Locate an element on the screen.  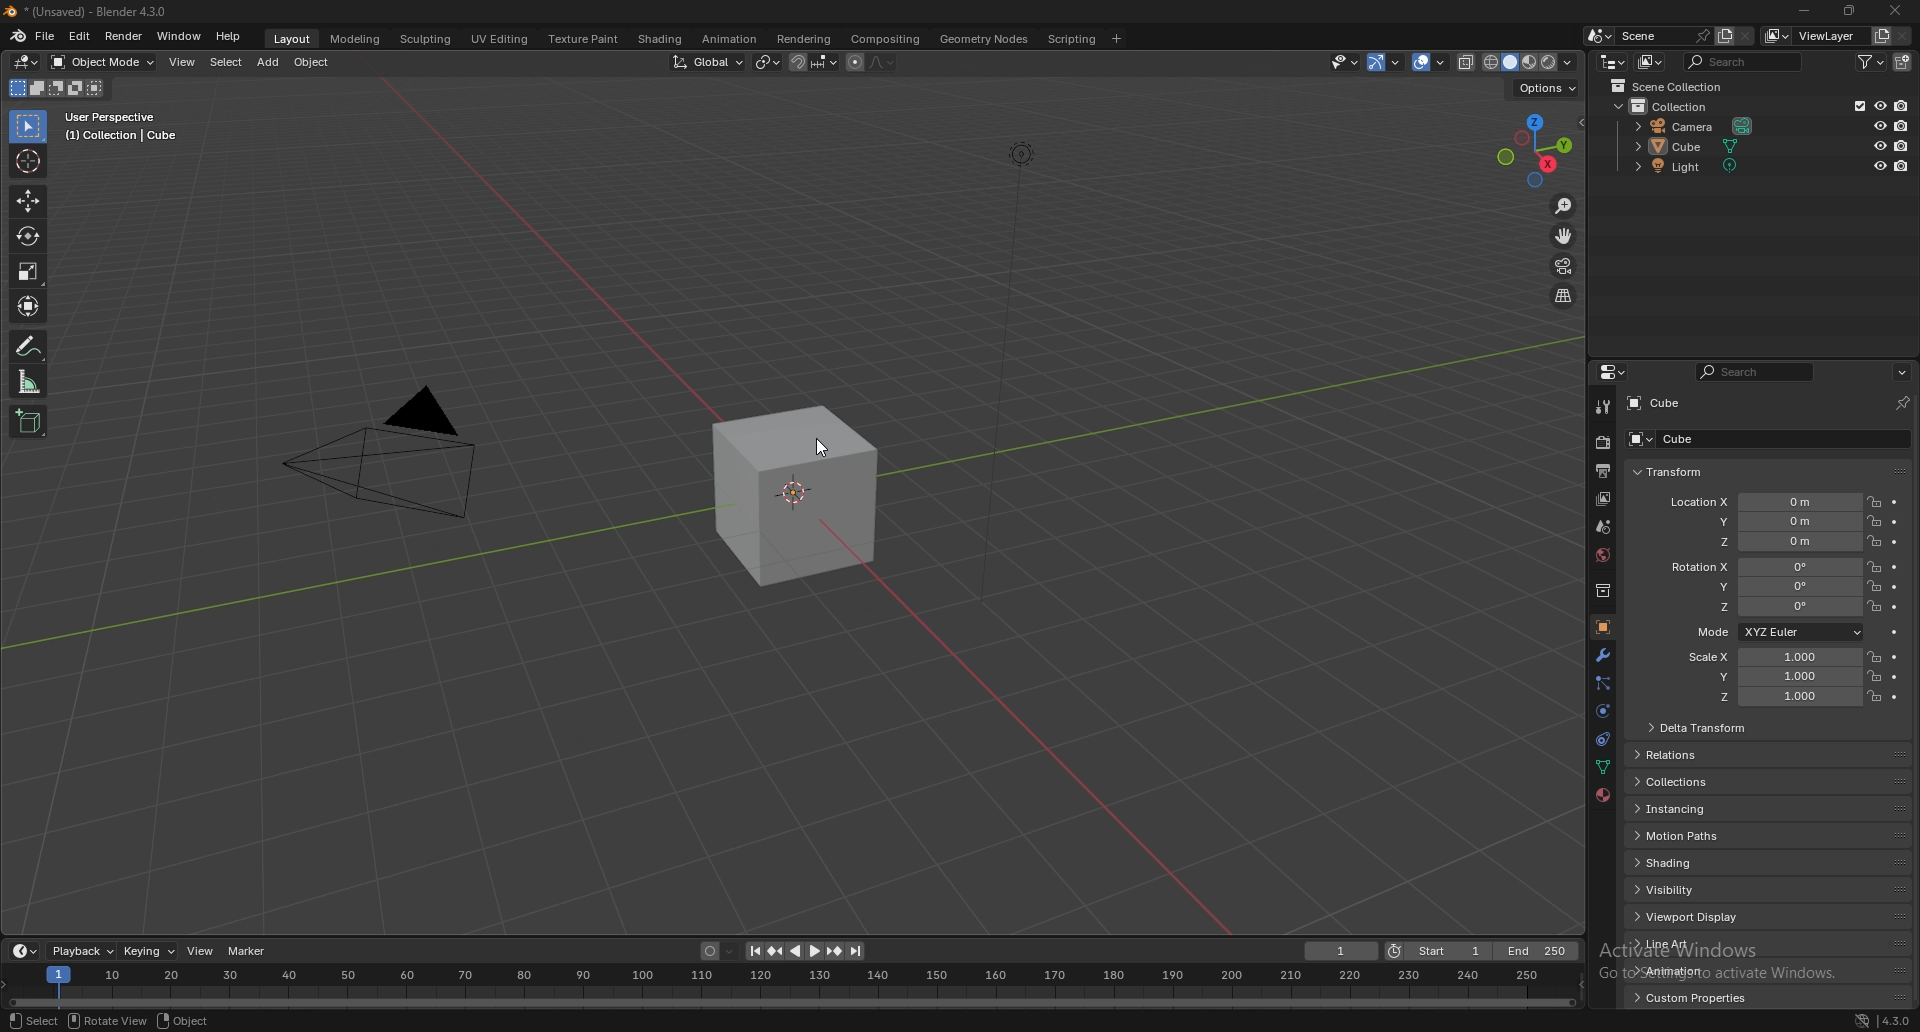
physics is located at coordinates (1601, 741).